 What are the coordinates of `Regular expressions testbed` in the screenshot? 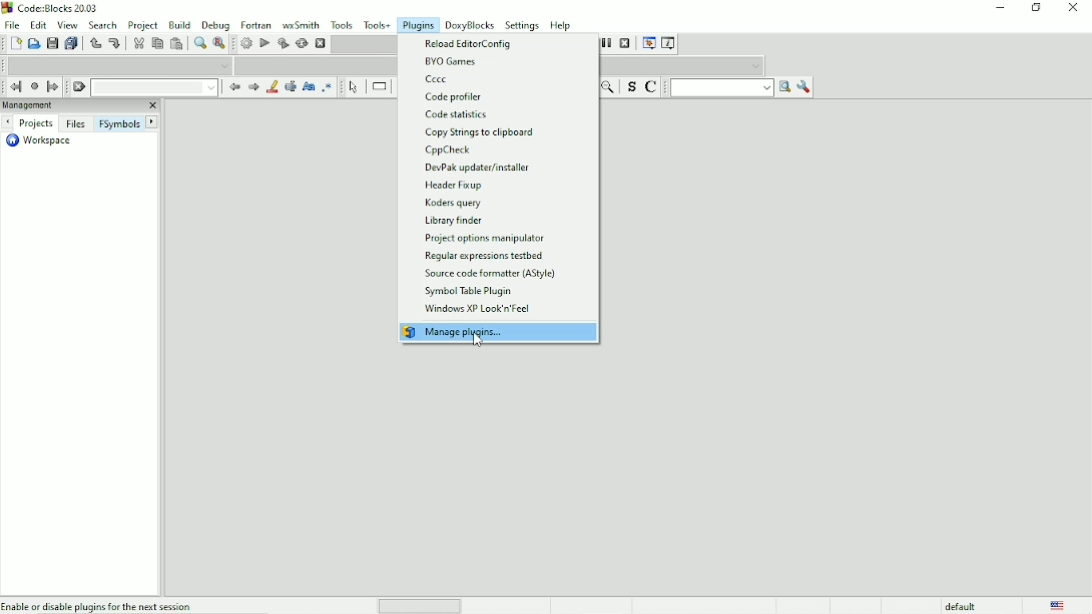 It's located at (484, 256).